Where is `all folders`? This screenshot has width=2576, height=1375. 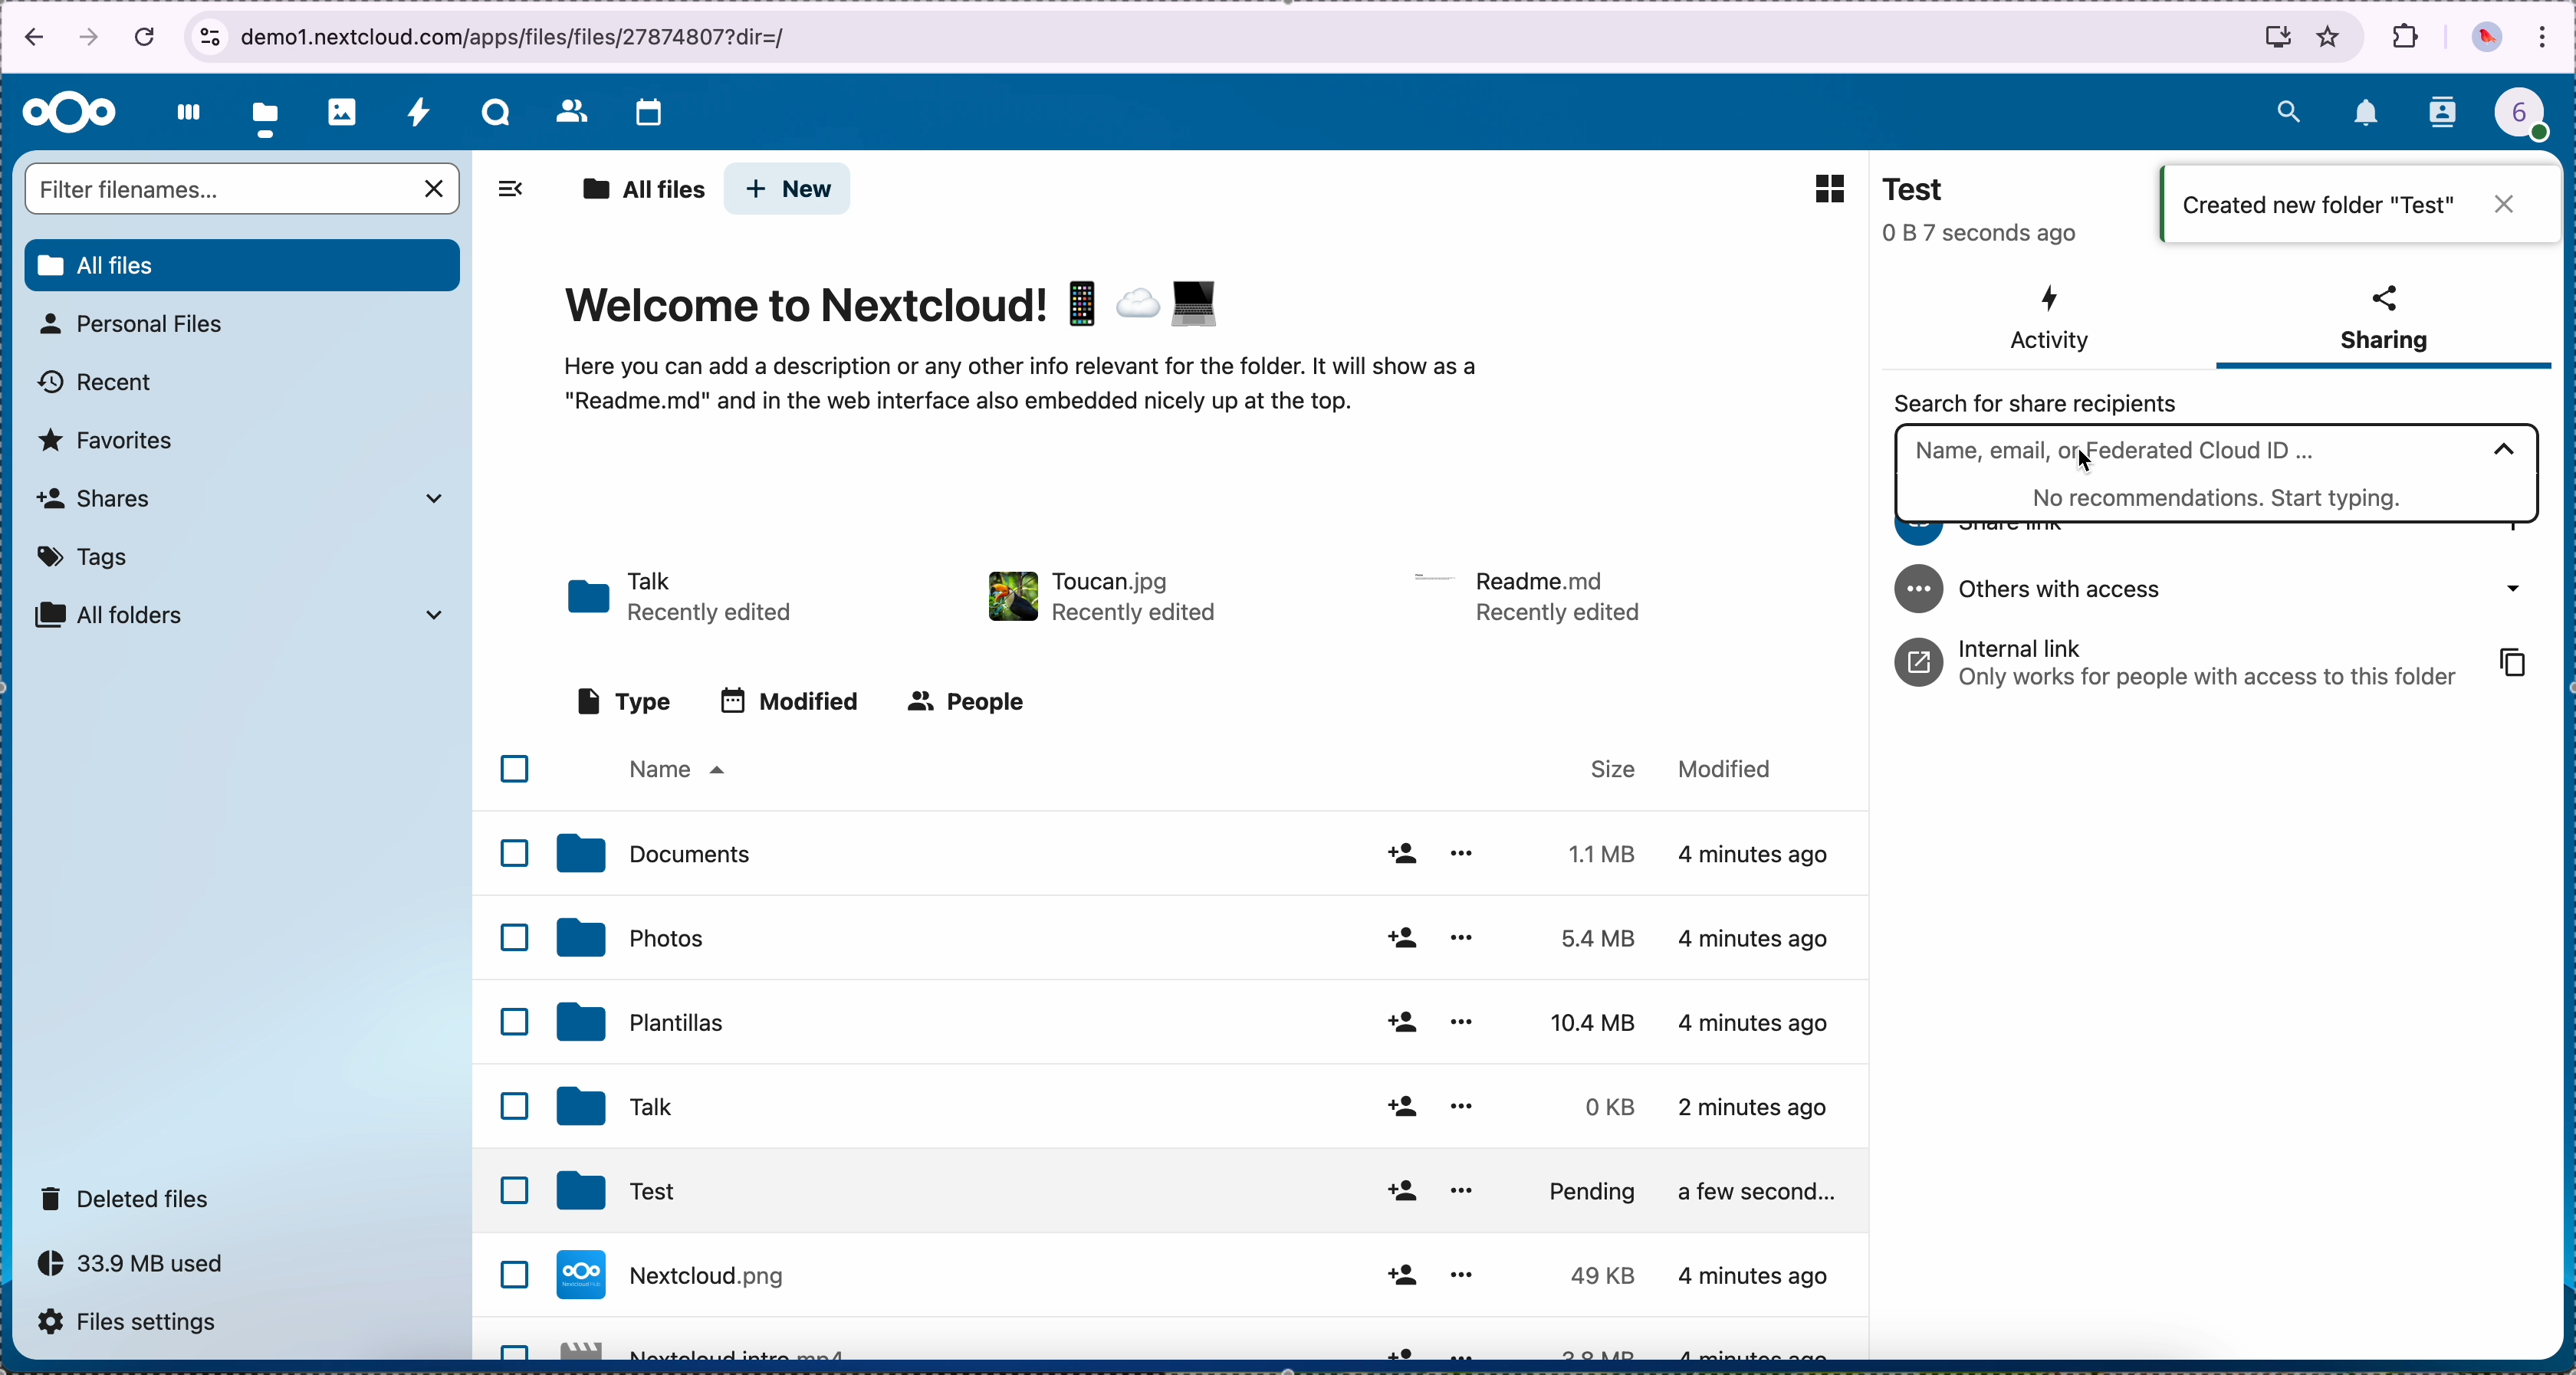
all folders is located at coordinates (241, 615).